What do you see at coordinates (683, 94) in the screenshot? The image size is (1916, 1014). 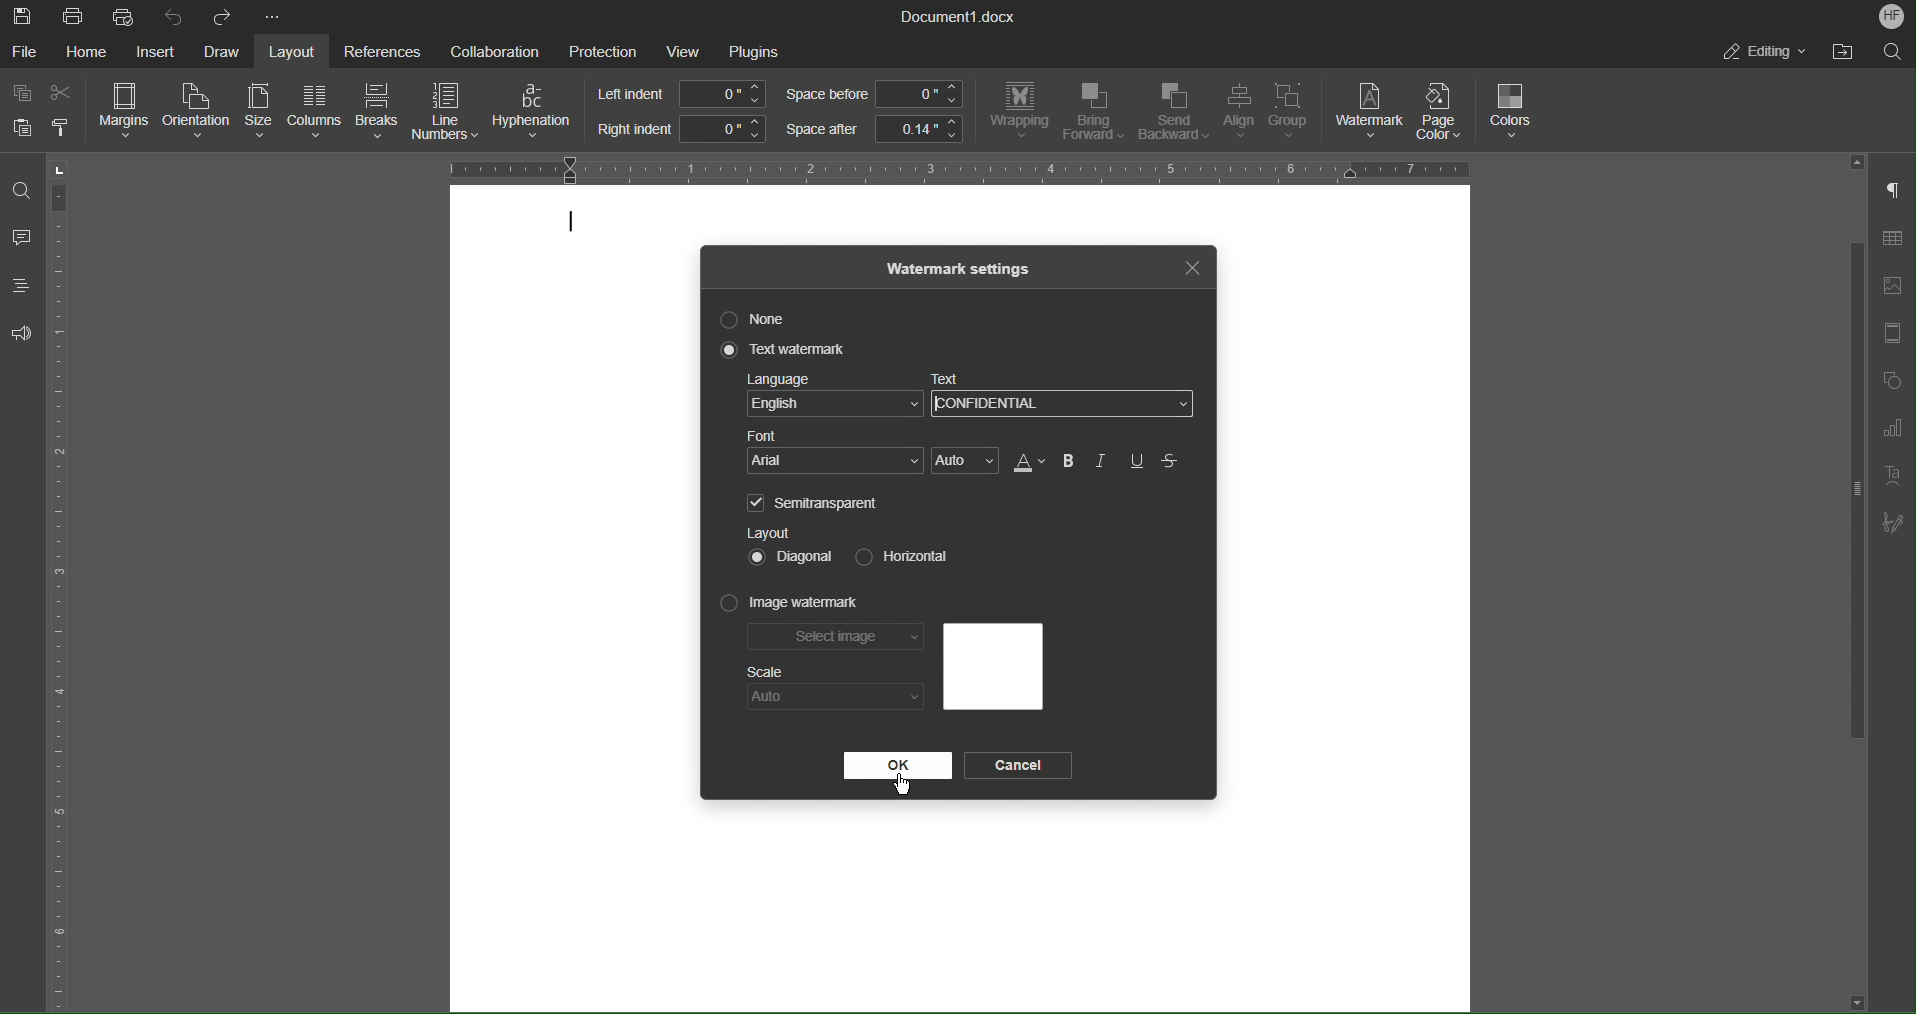 I see `Left indent` at bounding box center [683, 94].